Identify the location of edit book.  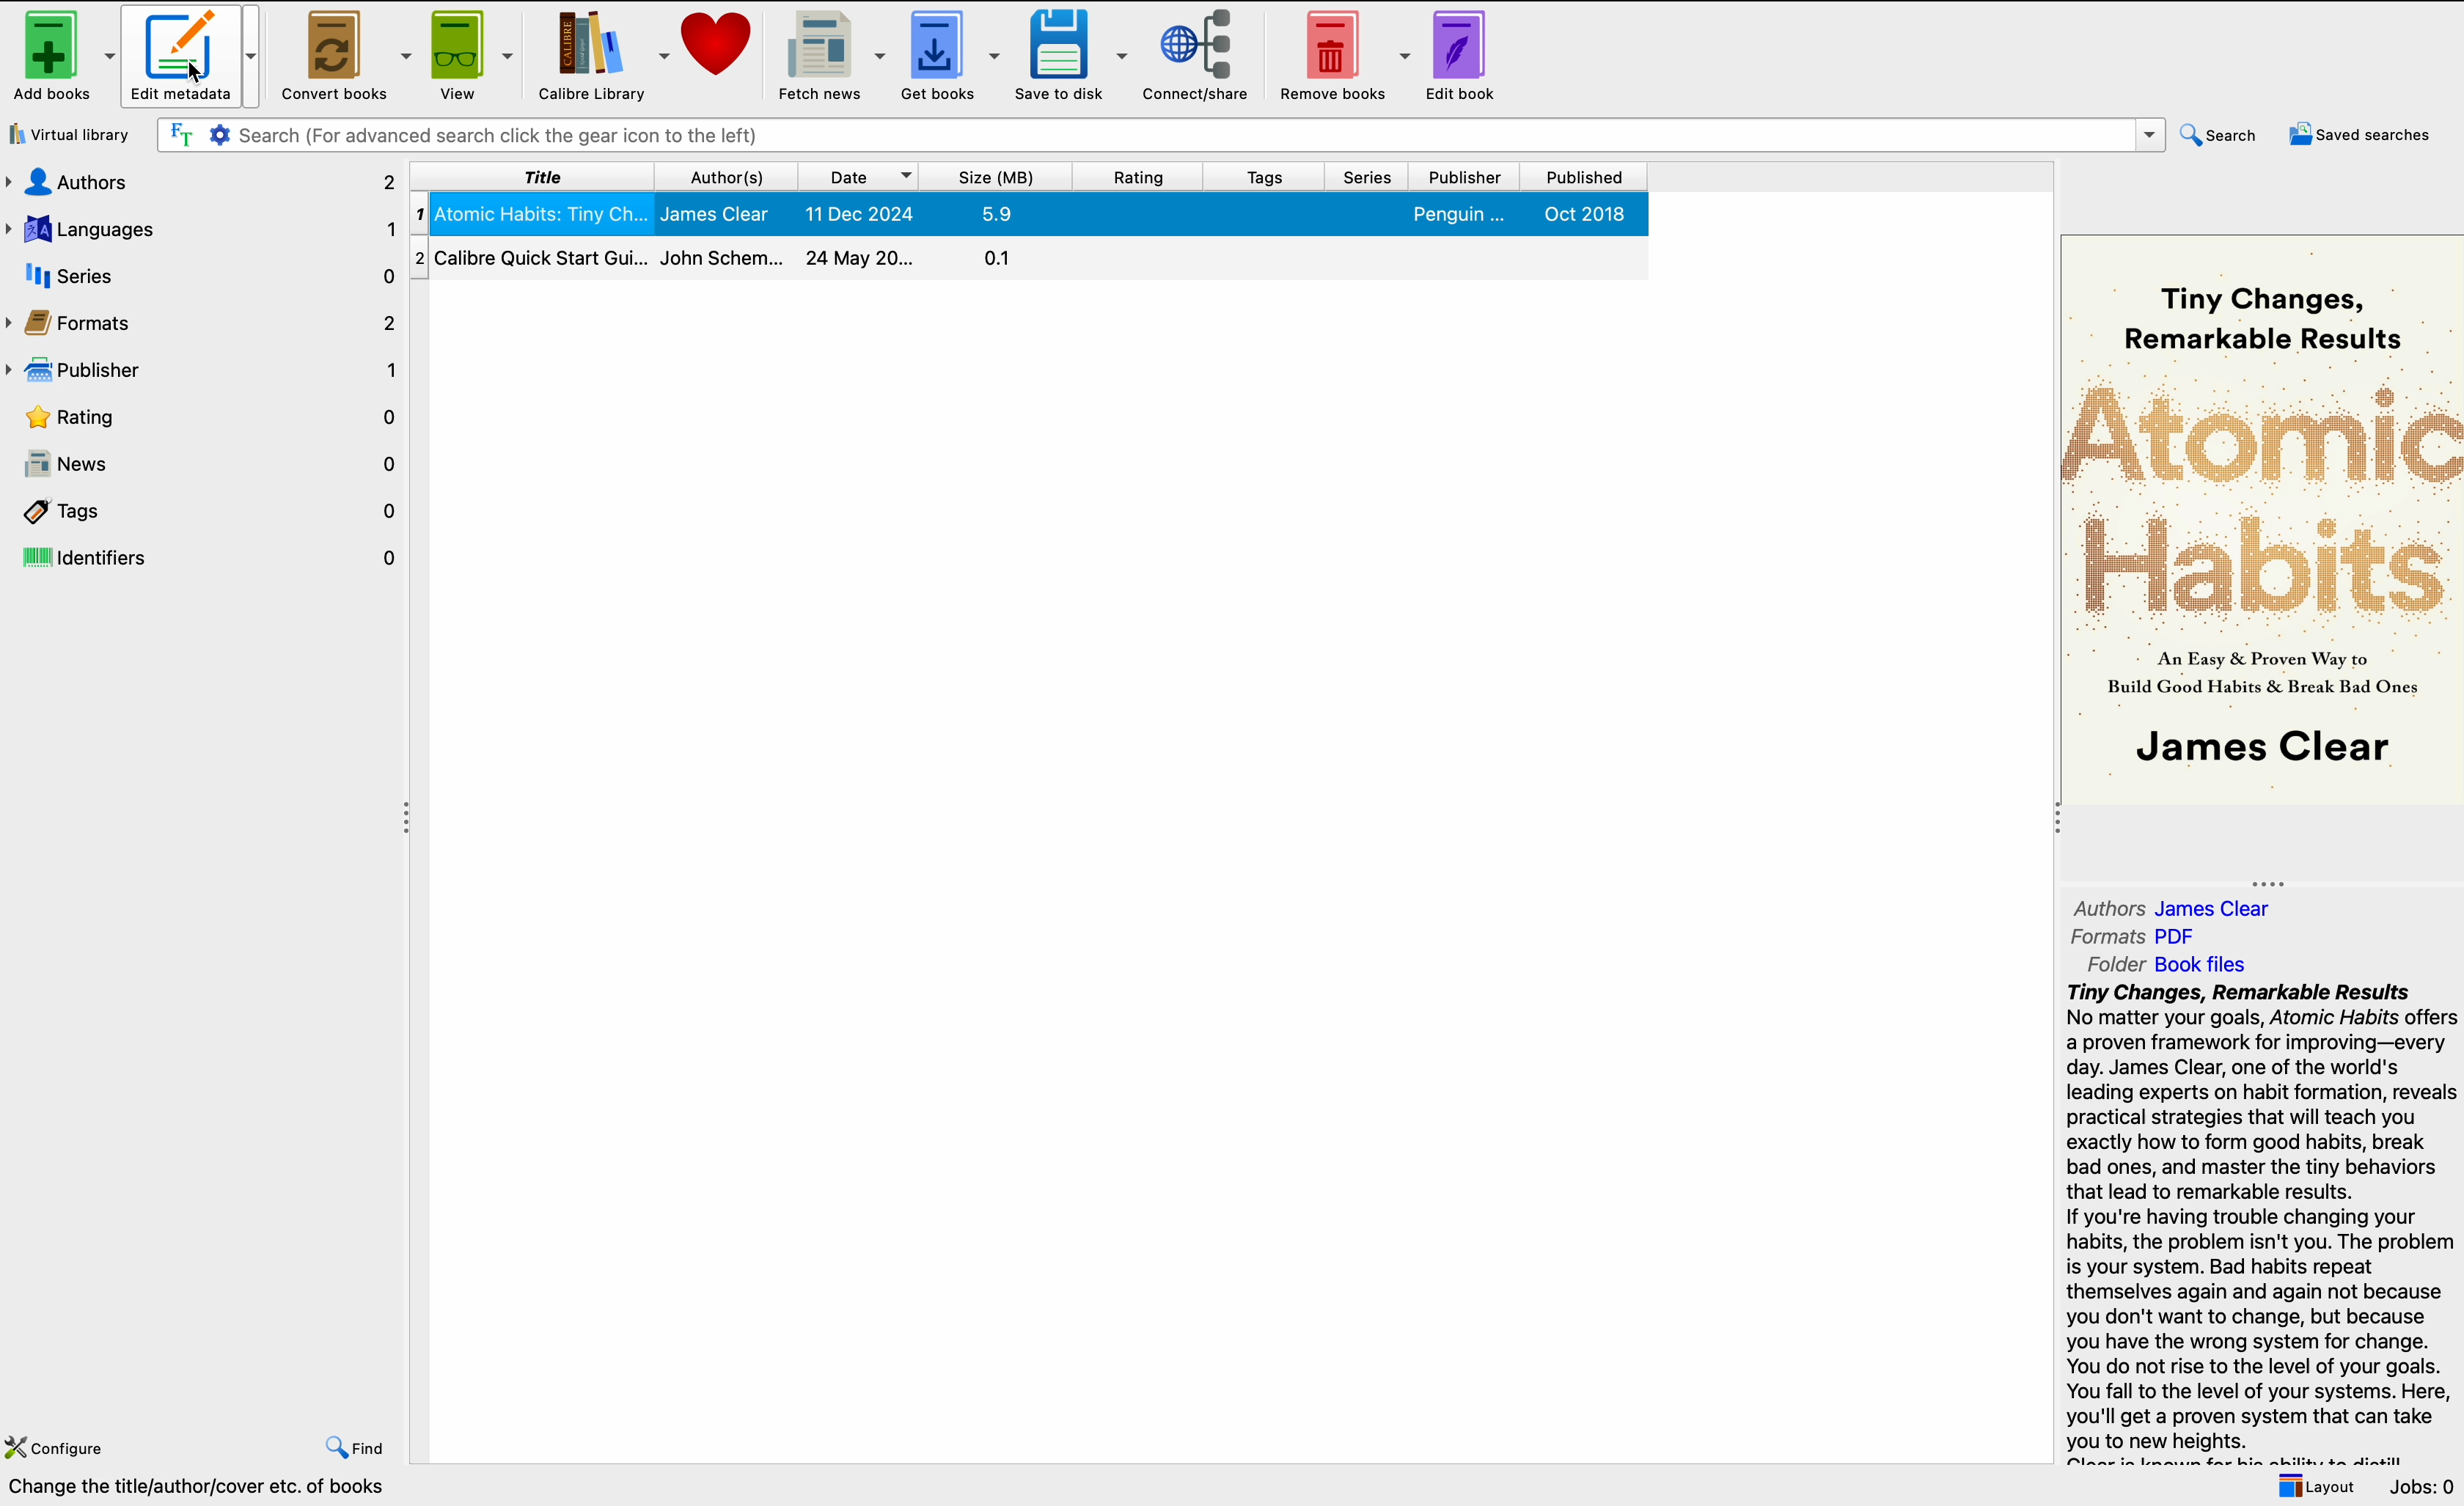
(1461, 57).